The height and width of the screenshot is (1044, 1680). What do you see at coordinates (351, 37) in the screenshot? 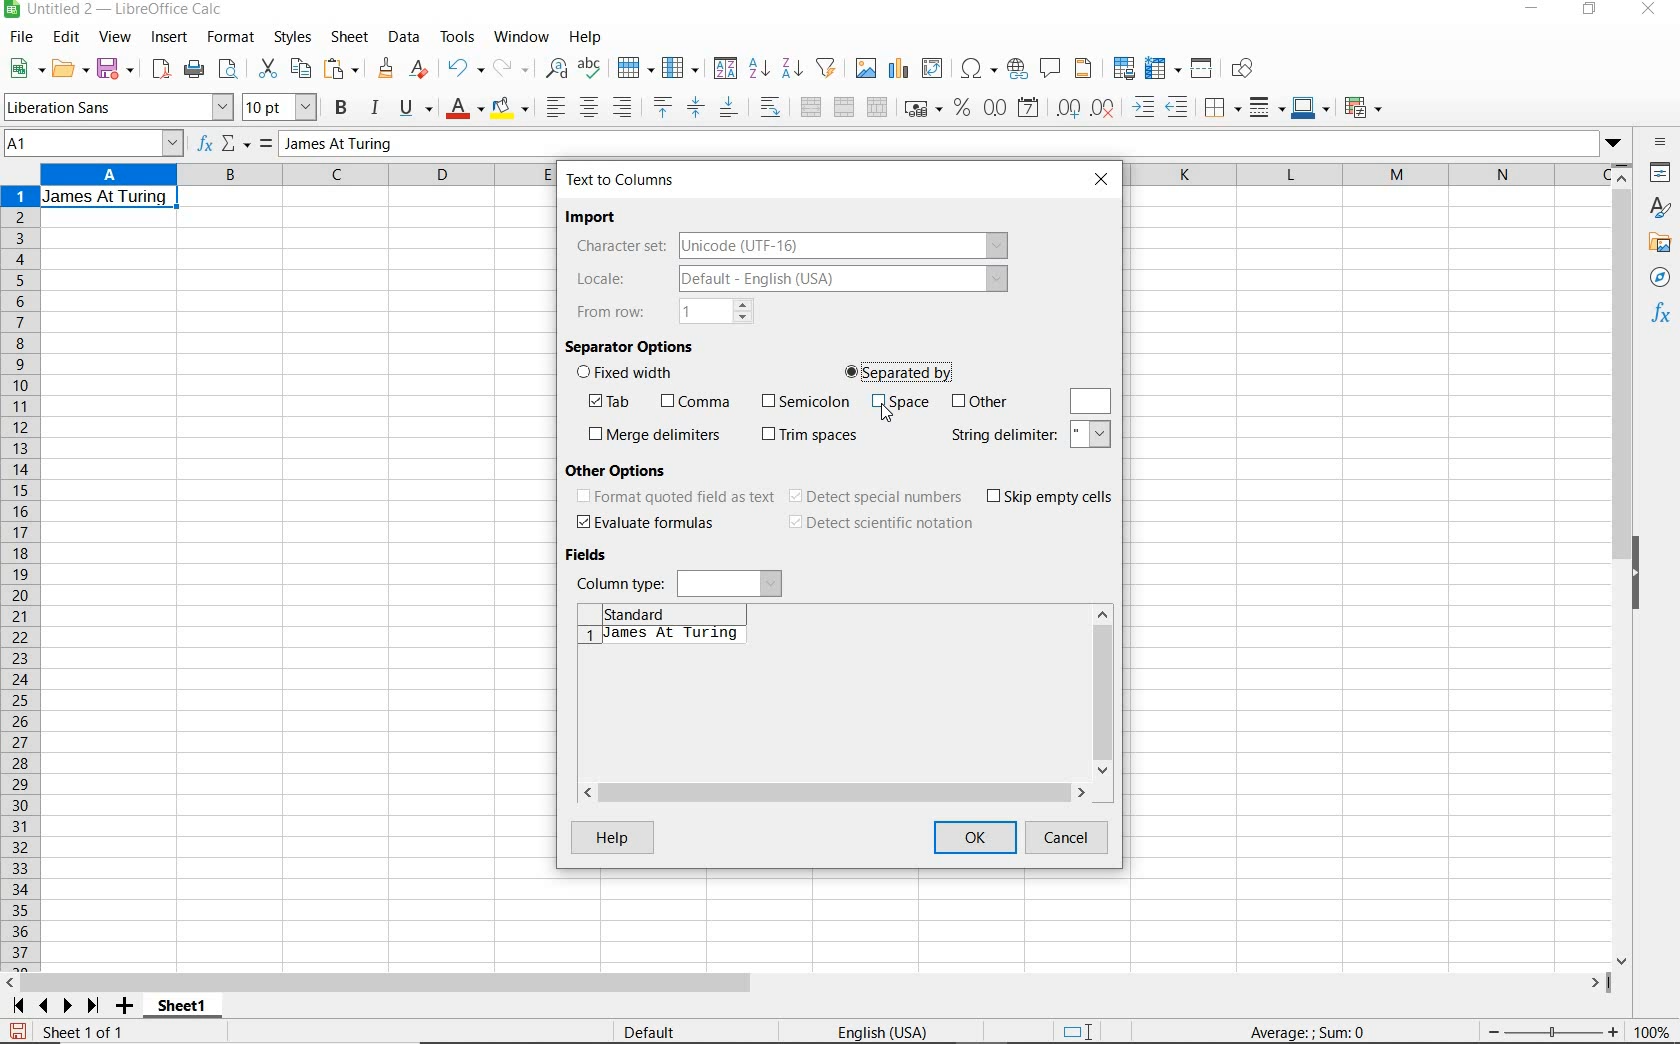
I see `sheet` at bounding box center [351, 37].